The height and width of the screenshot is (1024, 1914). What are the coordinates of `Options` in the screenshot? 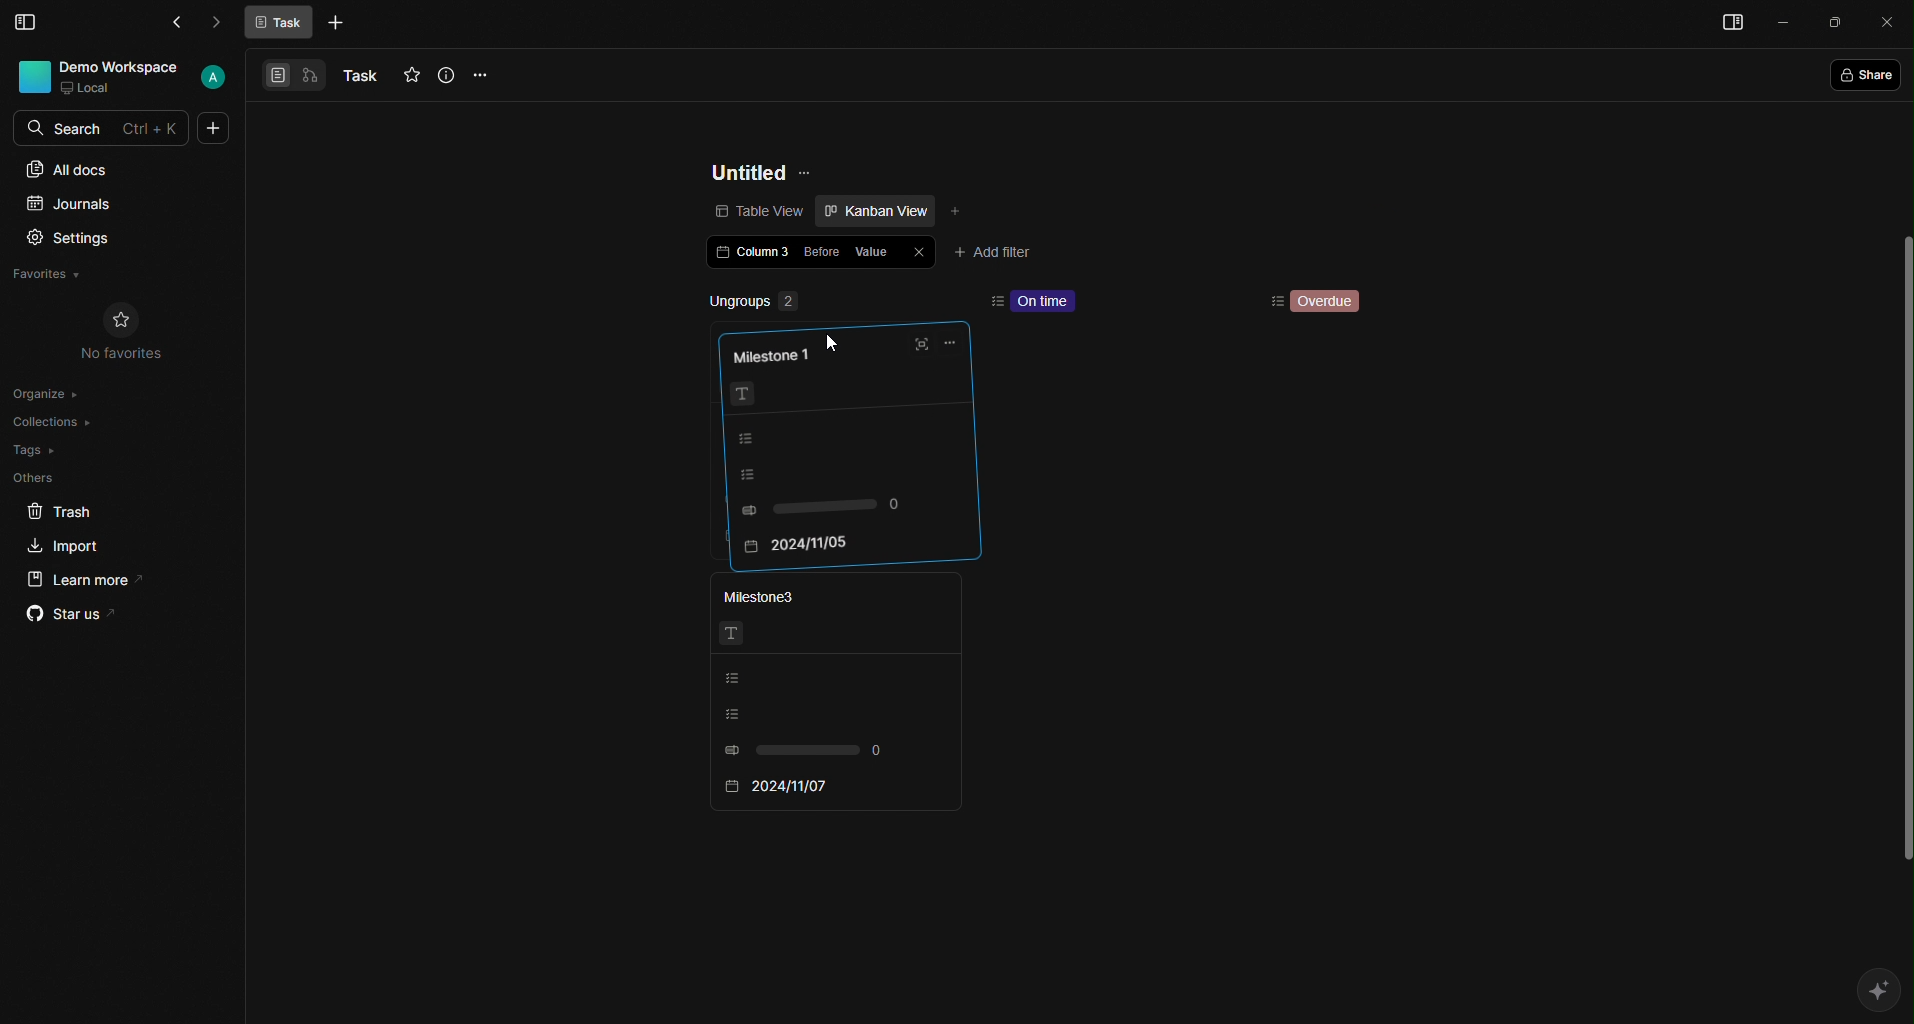 It's located at (482, 74).